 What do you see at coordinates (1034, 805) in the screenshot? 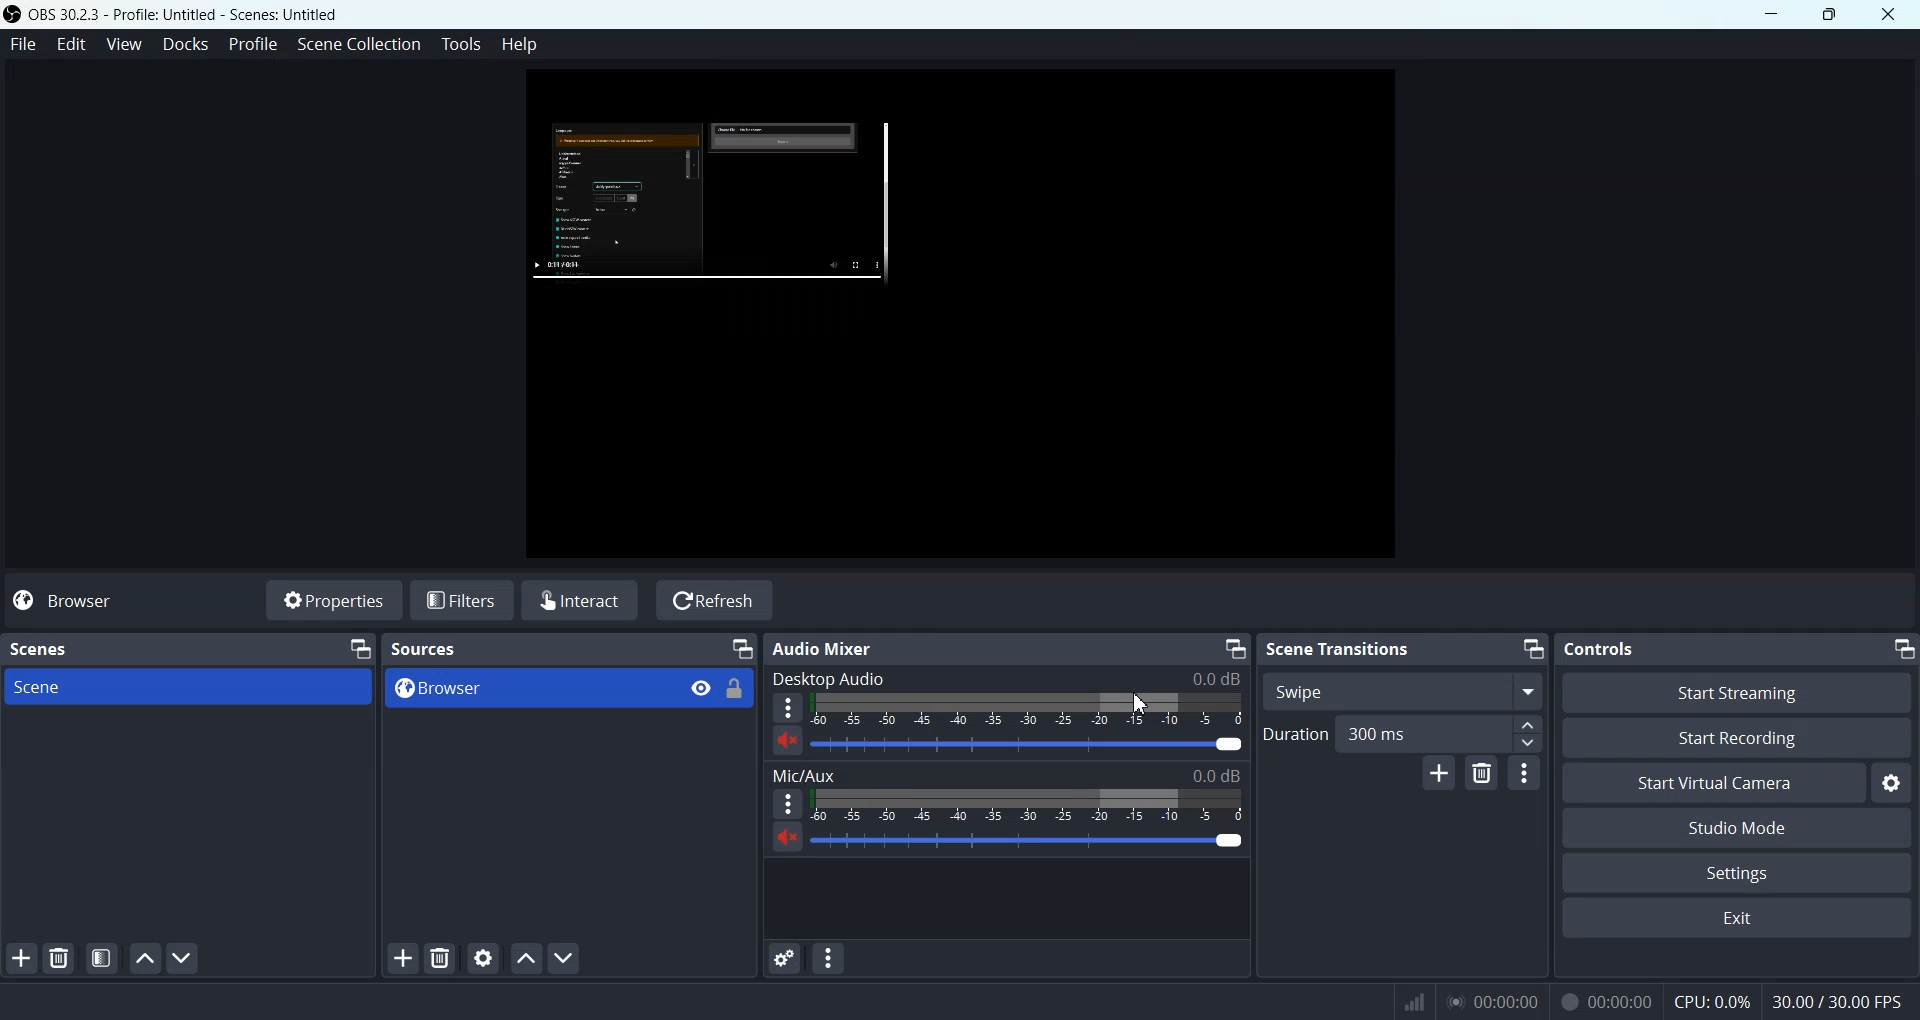
I see `Volume Indicator` at bounding box center [1034, 805].